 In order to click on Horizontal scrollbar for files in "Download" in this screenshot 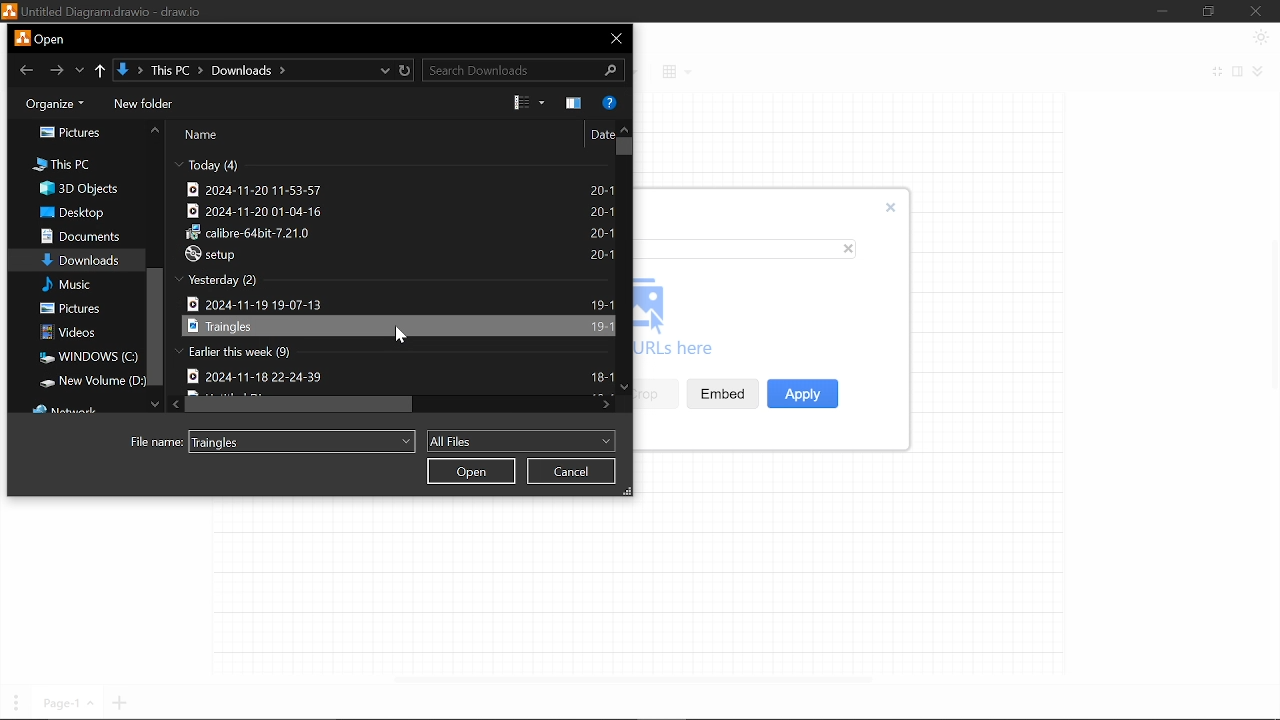, I will do `click(298, 404)`.